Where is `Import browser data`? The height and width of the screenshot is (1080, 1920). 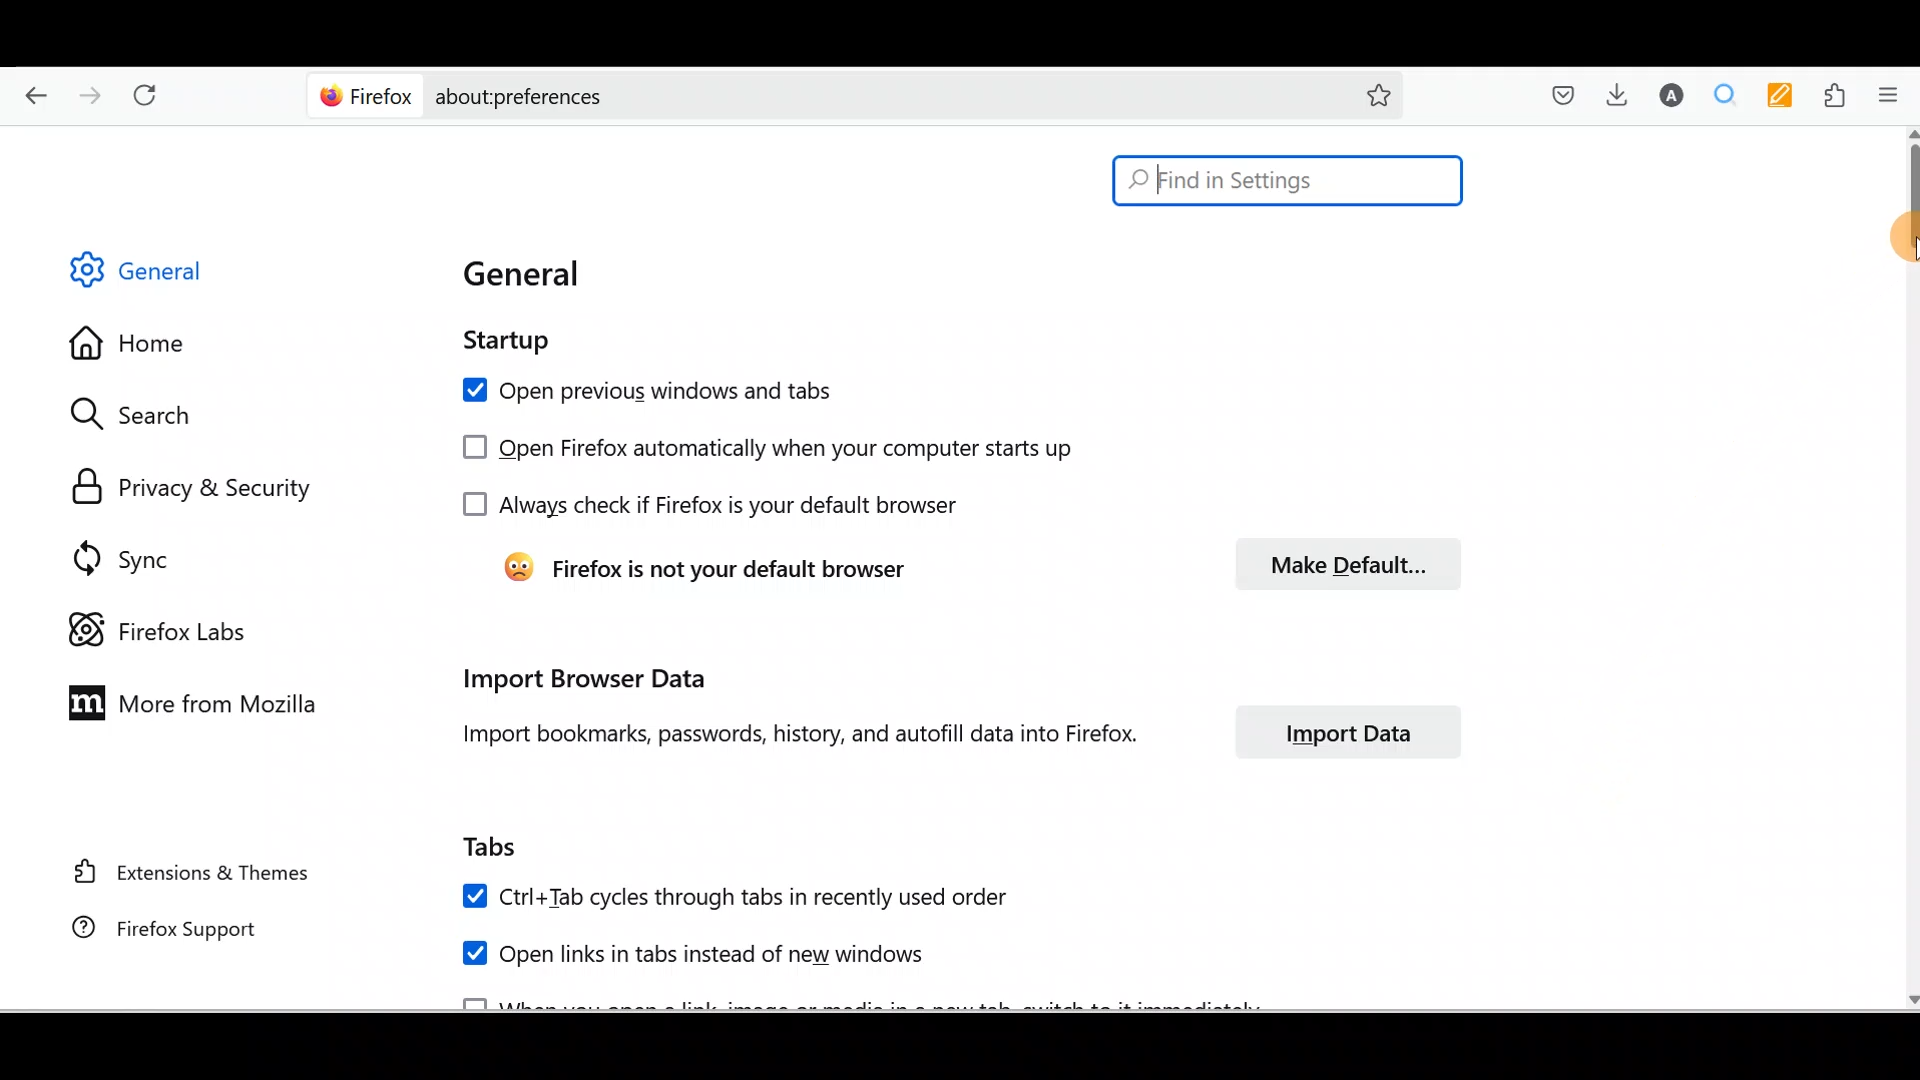 Import browser data is located at coordinates (568, 684).